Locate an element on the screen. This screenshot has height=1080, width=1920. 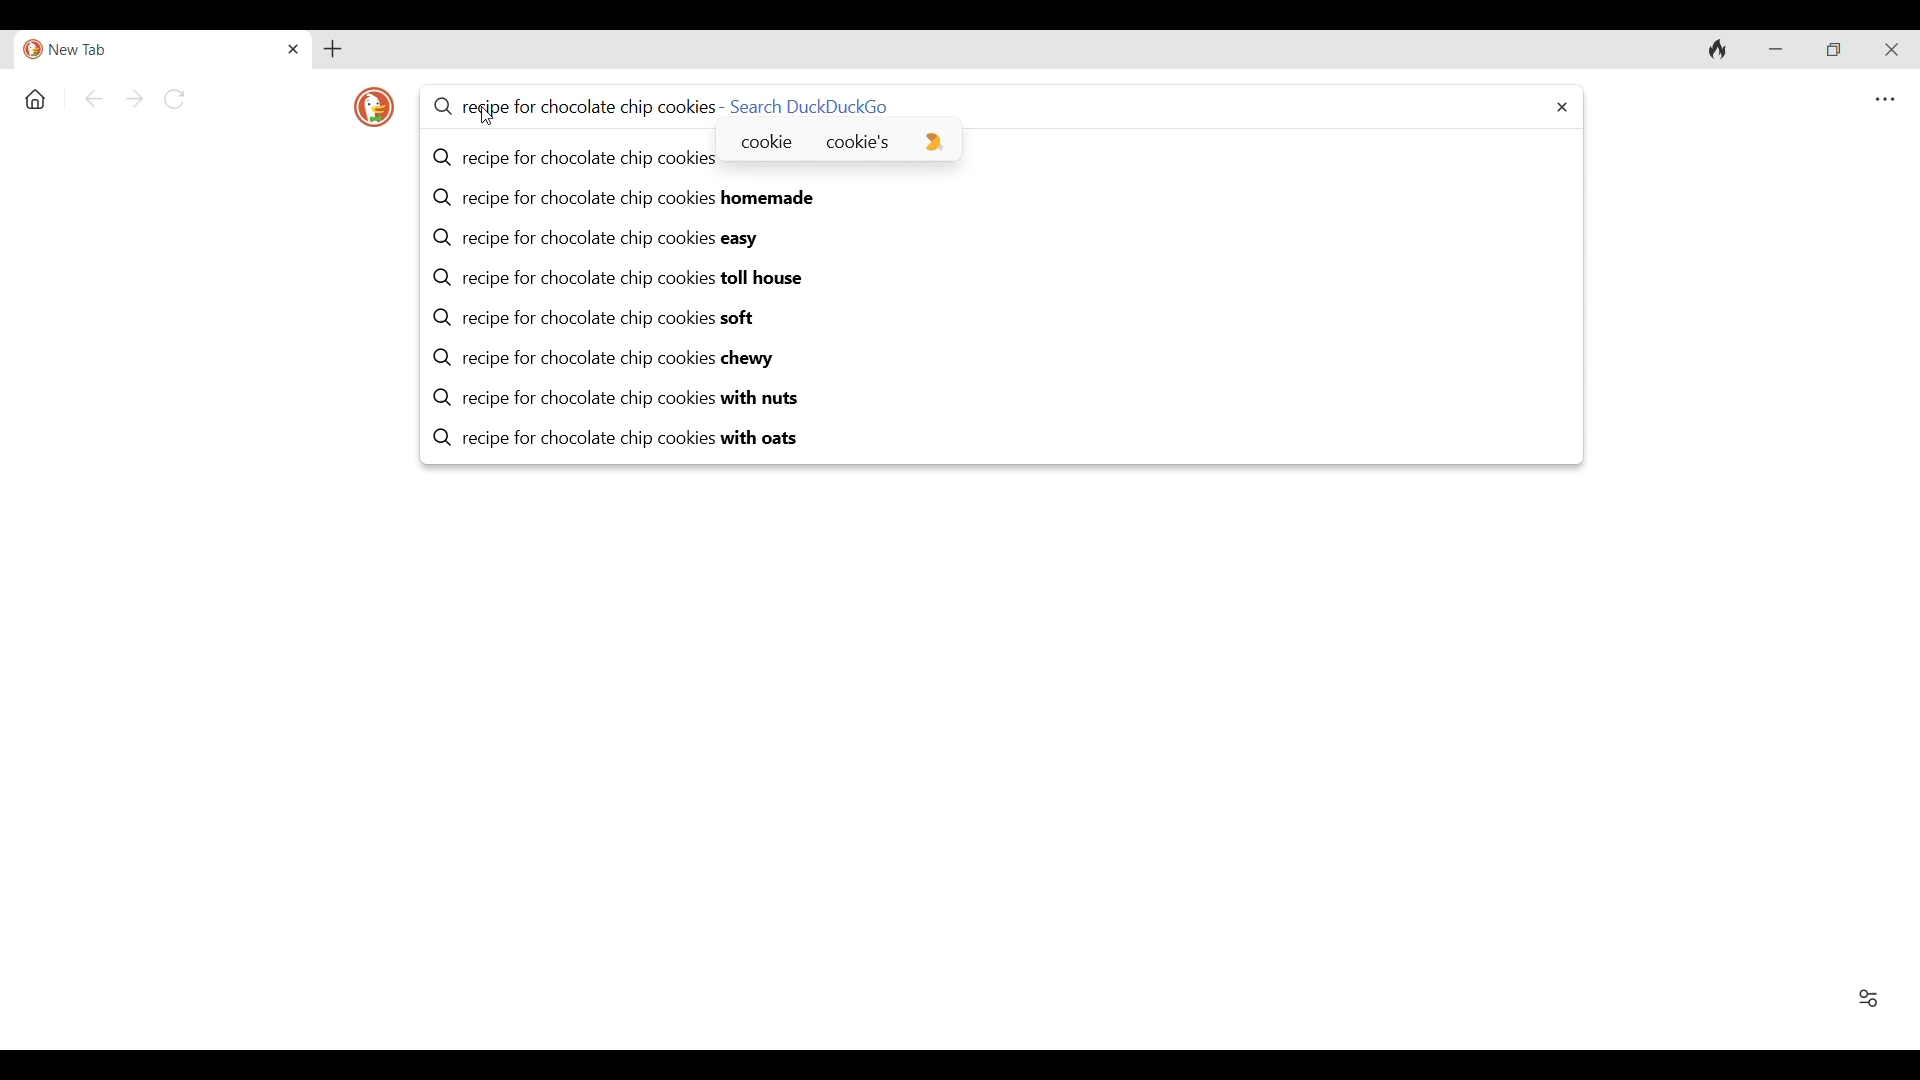
Browser logo is located at coordinates (373, 108).